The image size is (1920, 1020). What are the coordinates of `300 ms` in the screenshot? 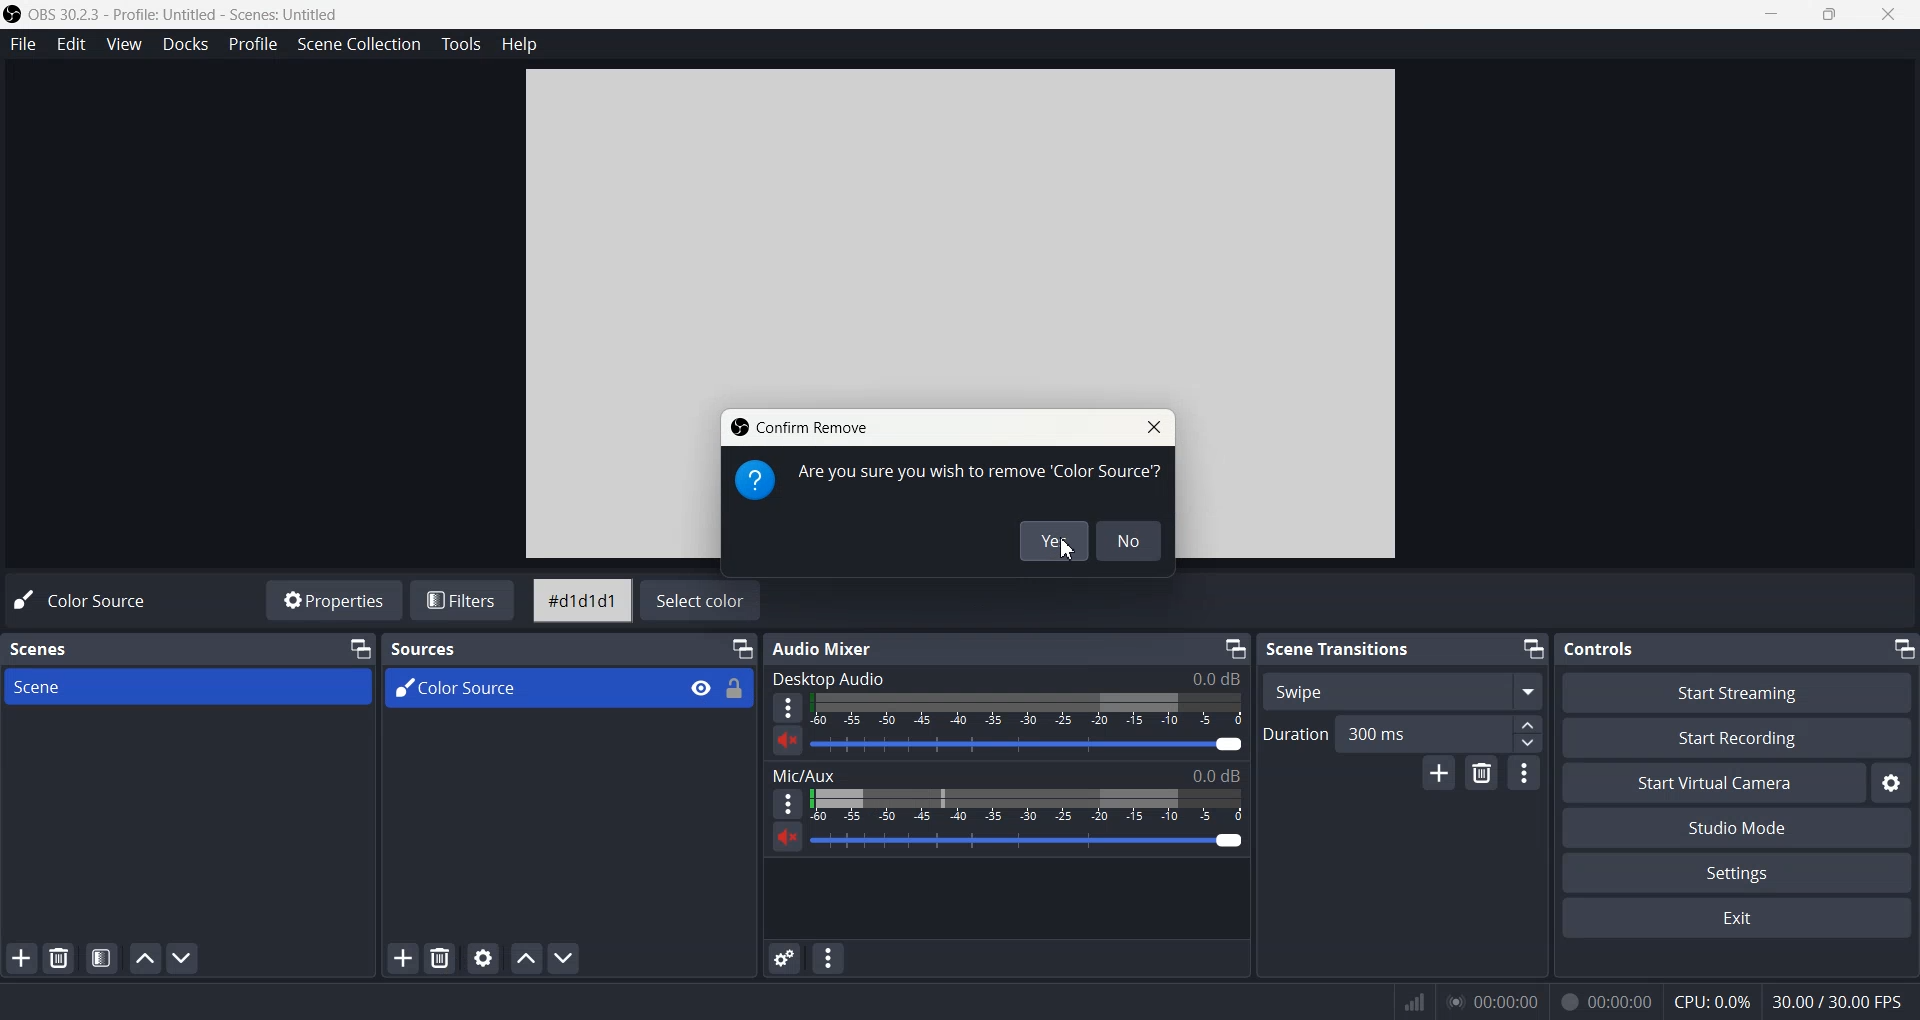 It's located at (1440, 732).